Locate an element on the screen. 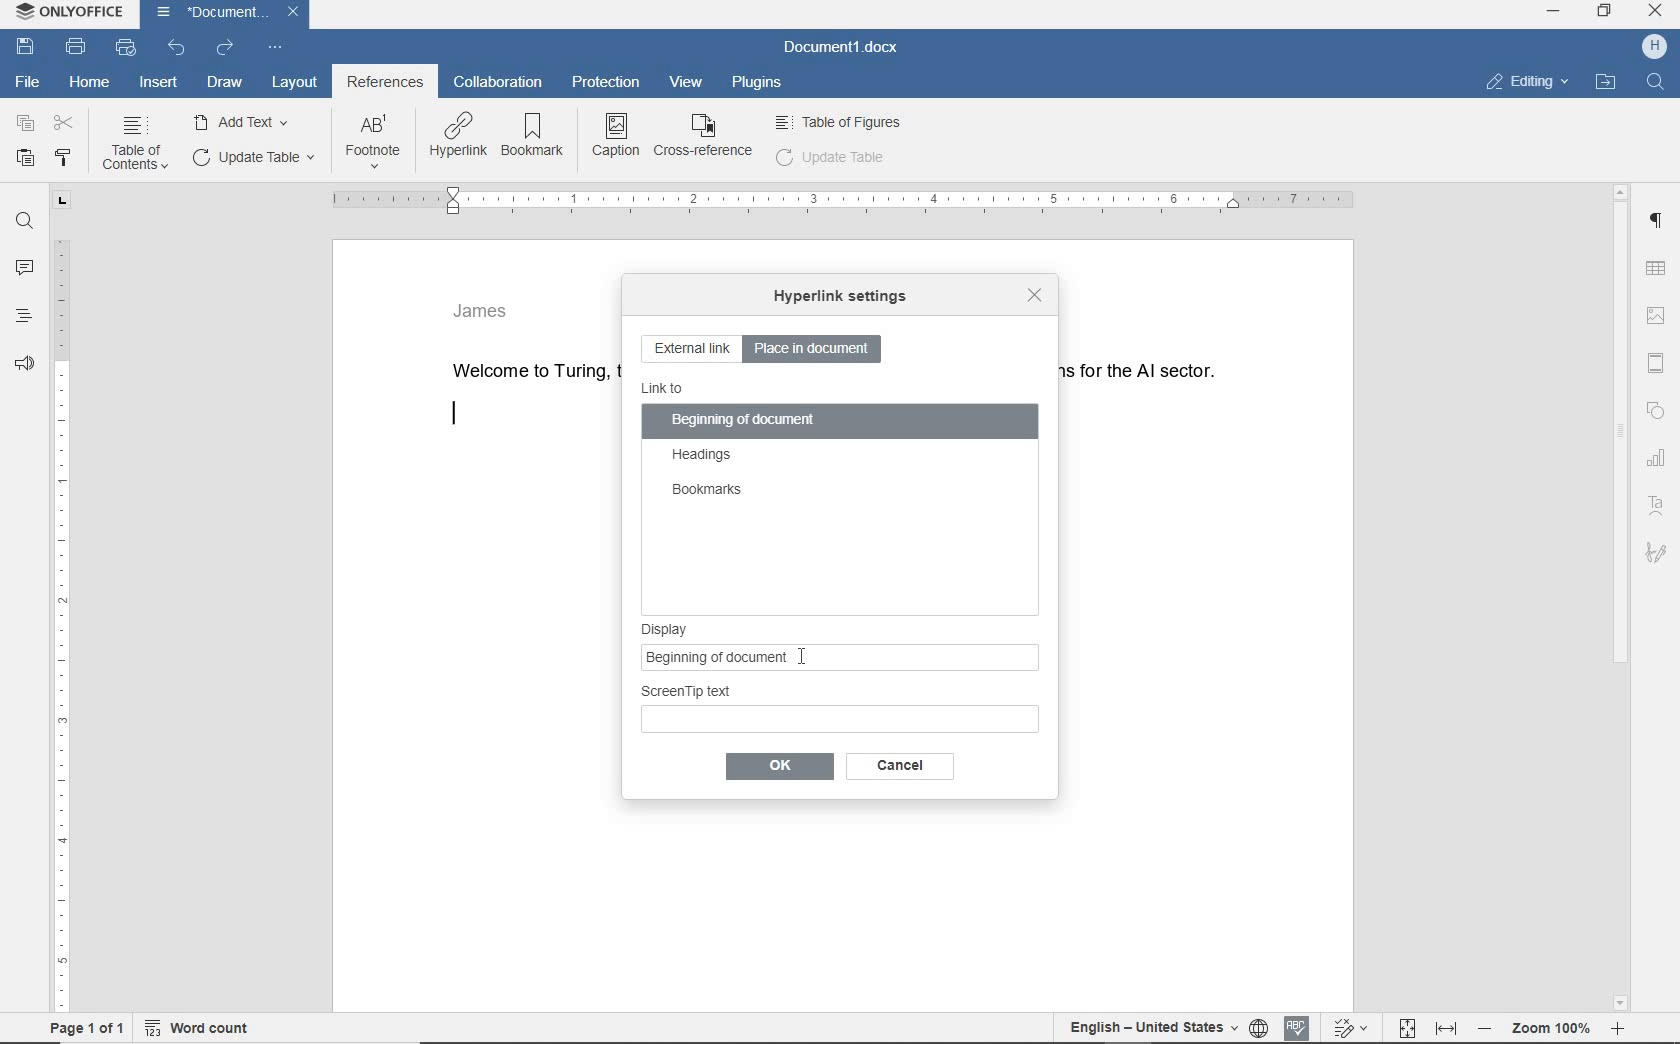 Image resolution: width=1680 pixels, height=1044 pixels. beginning of document is located at coordinates (744, 422).